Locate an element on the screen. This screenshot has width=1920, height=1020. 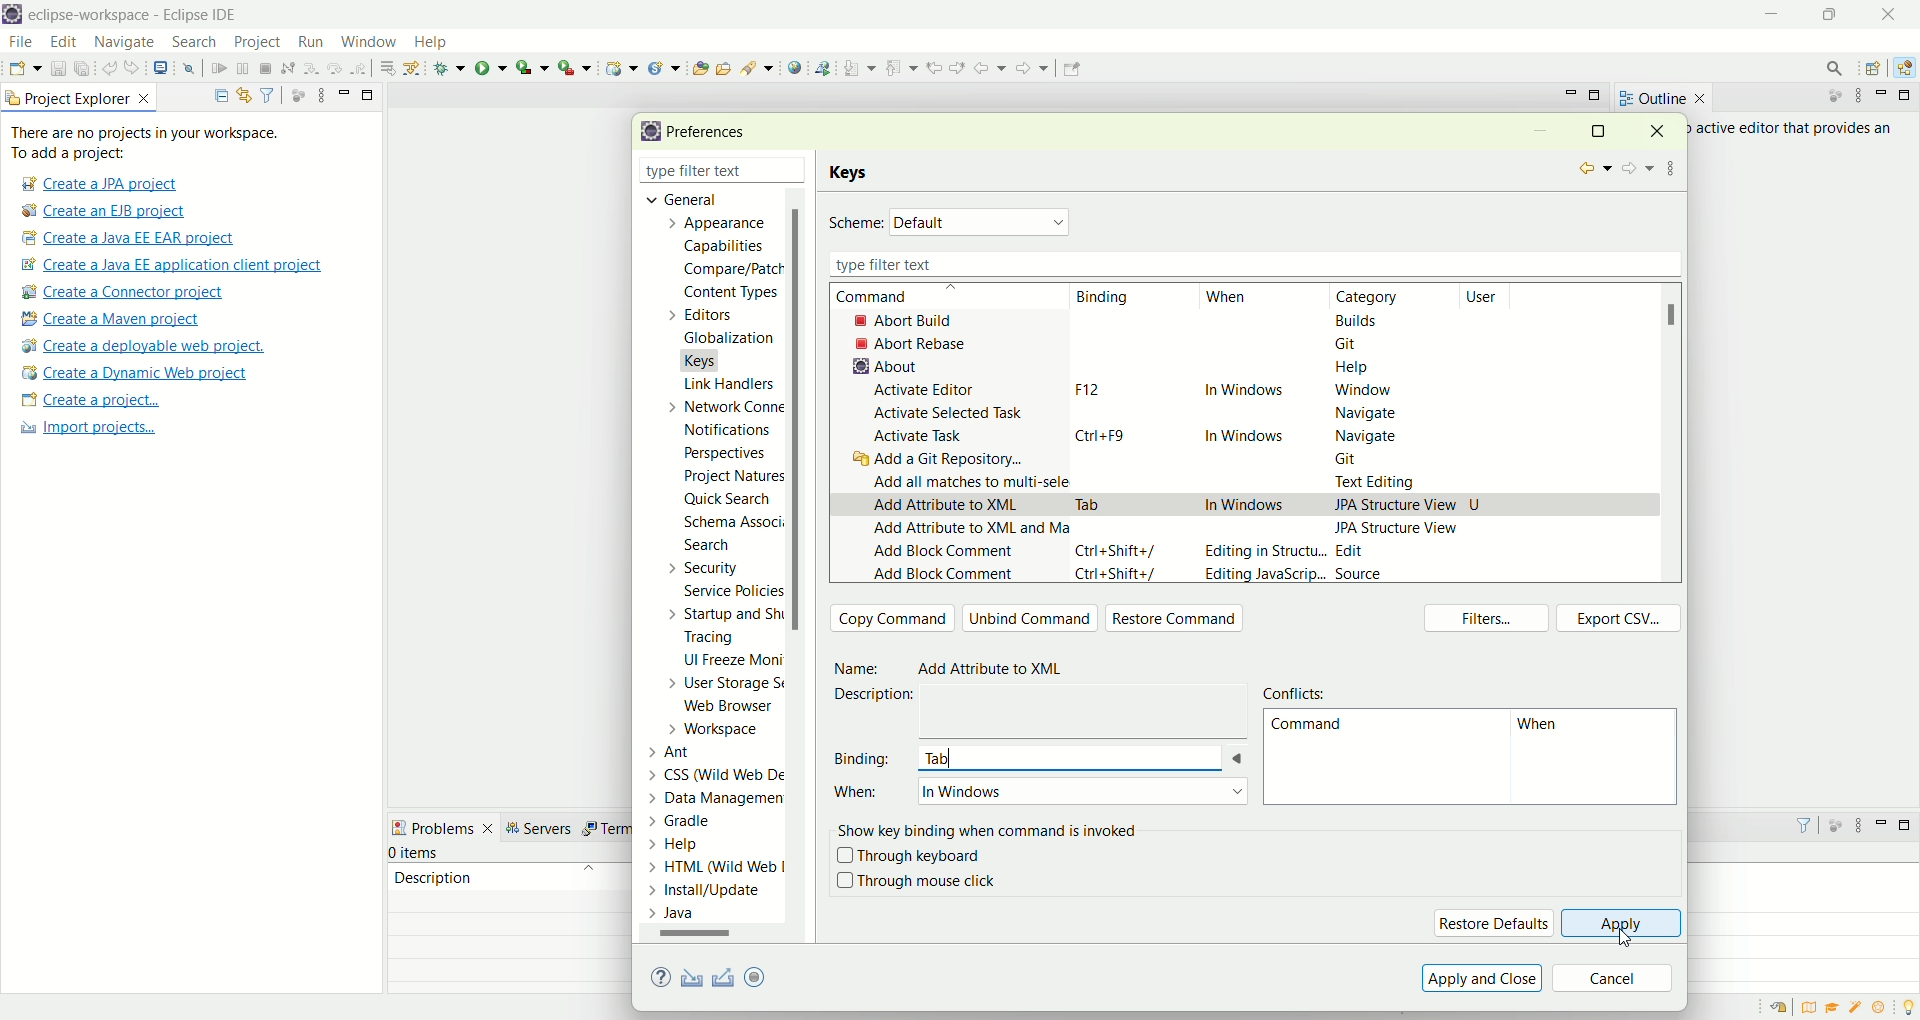
keys is located at coordinates (853, 173).